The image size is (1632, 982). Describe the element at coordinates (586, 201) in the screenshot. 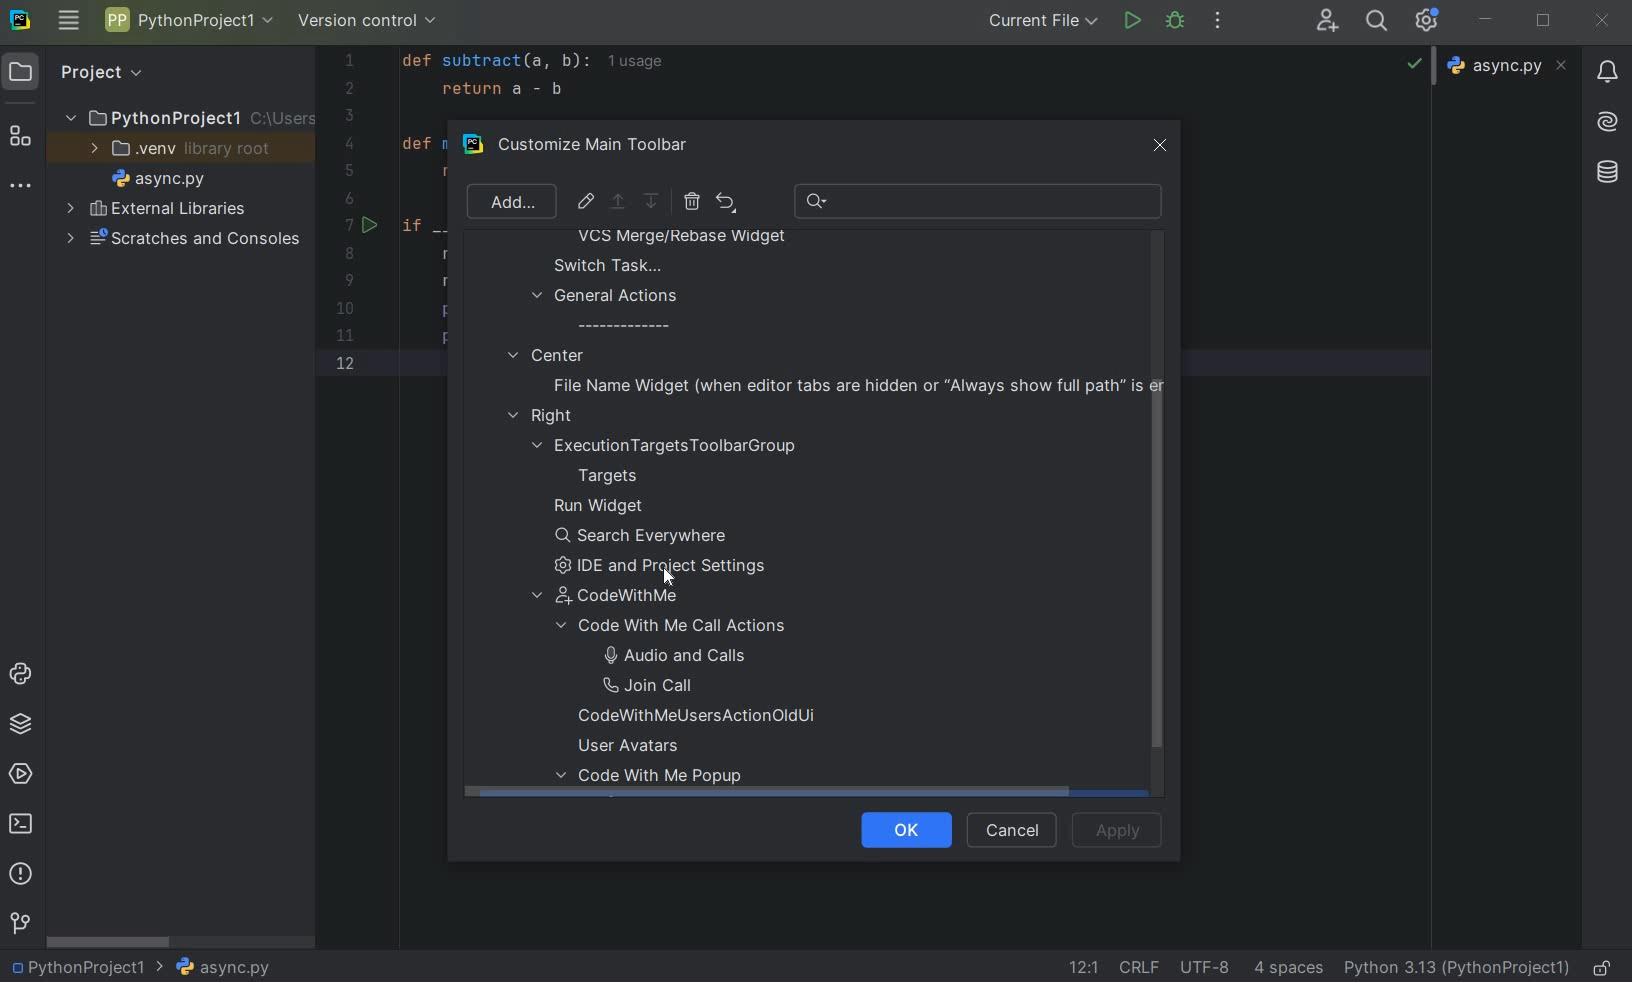

I see `EDIT ICON` at that location.